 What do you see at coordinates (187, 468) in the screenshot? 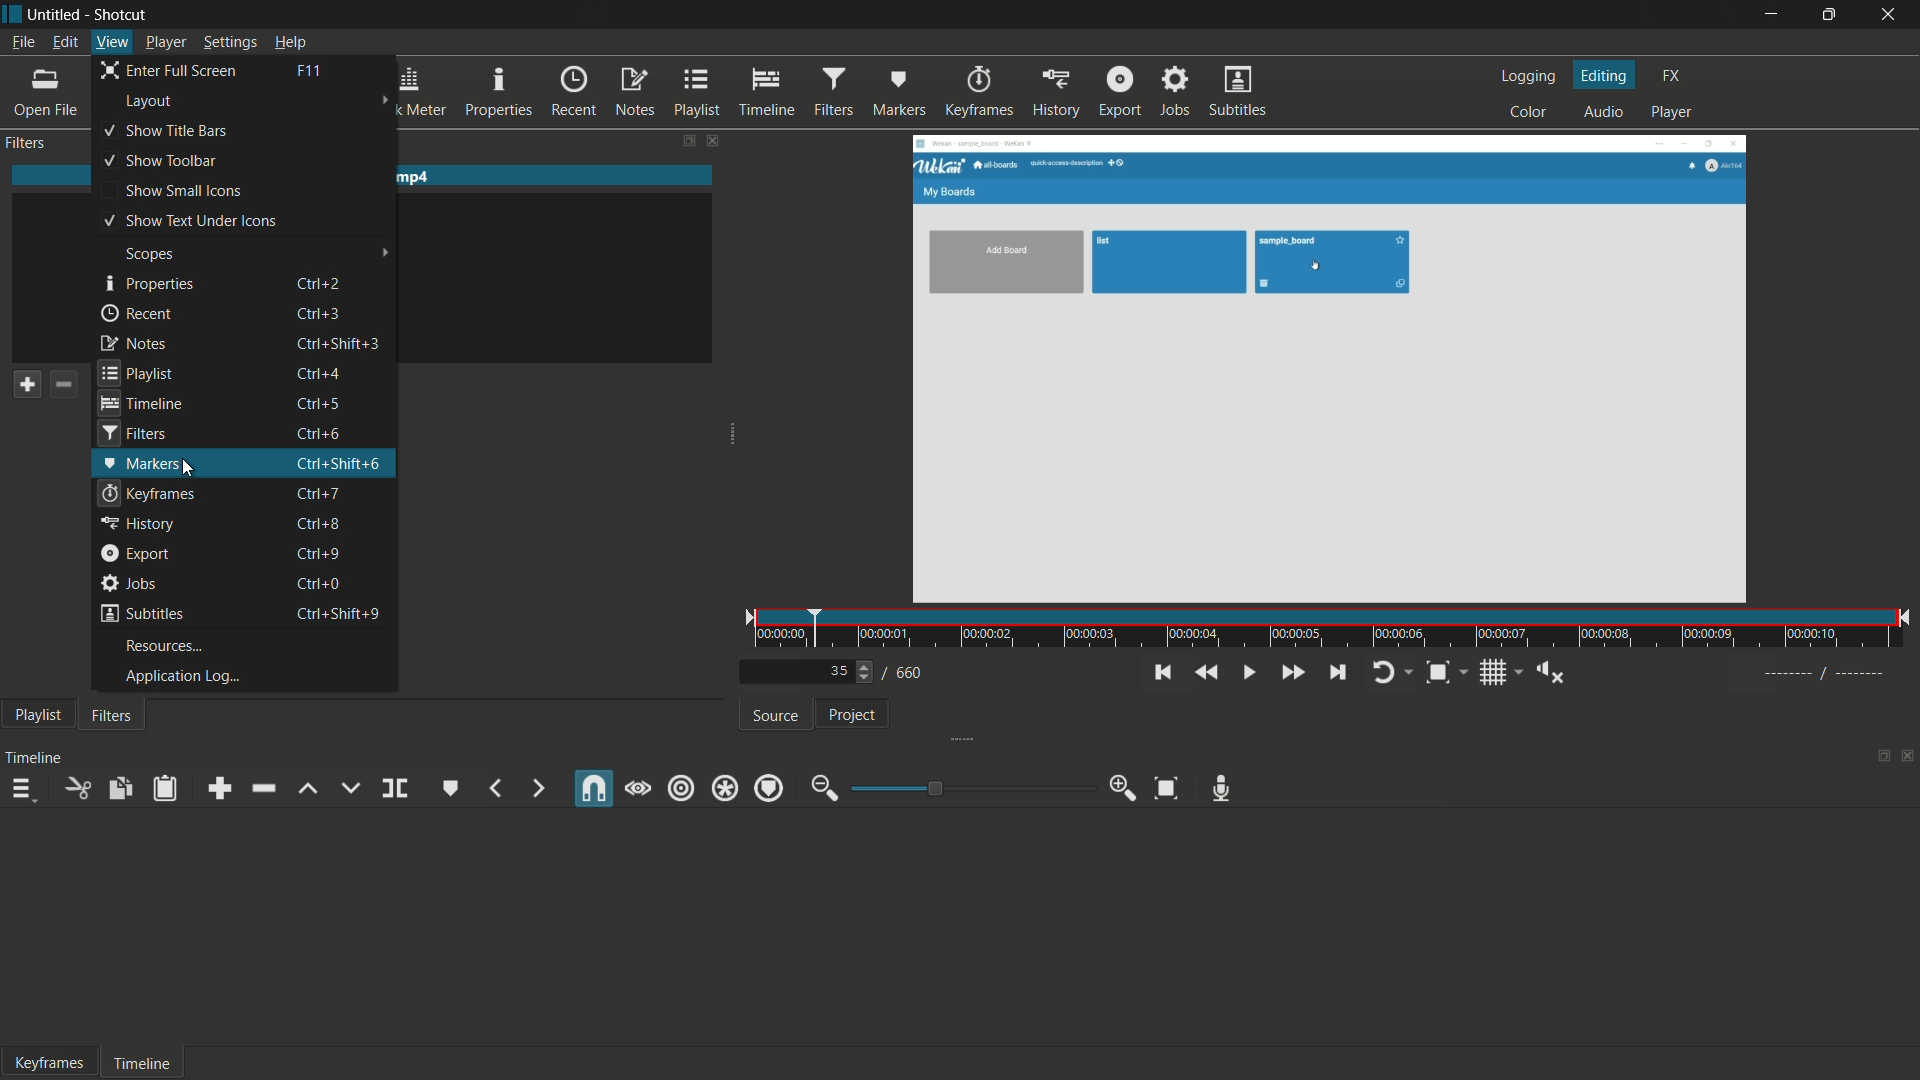
I see `cursor` at bounding box center [187, 468].